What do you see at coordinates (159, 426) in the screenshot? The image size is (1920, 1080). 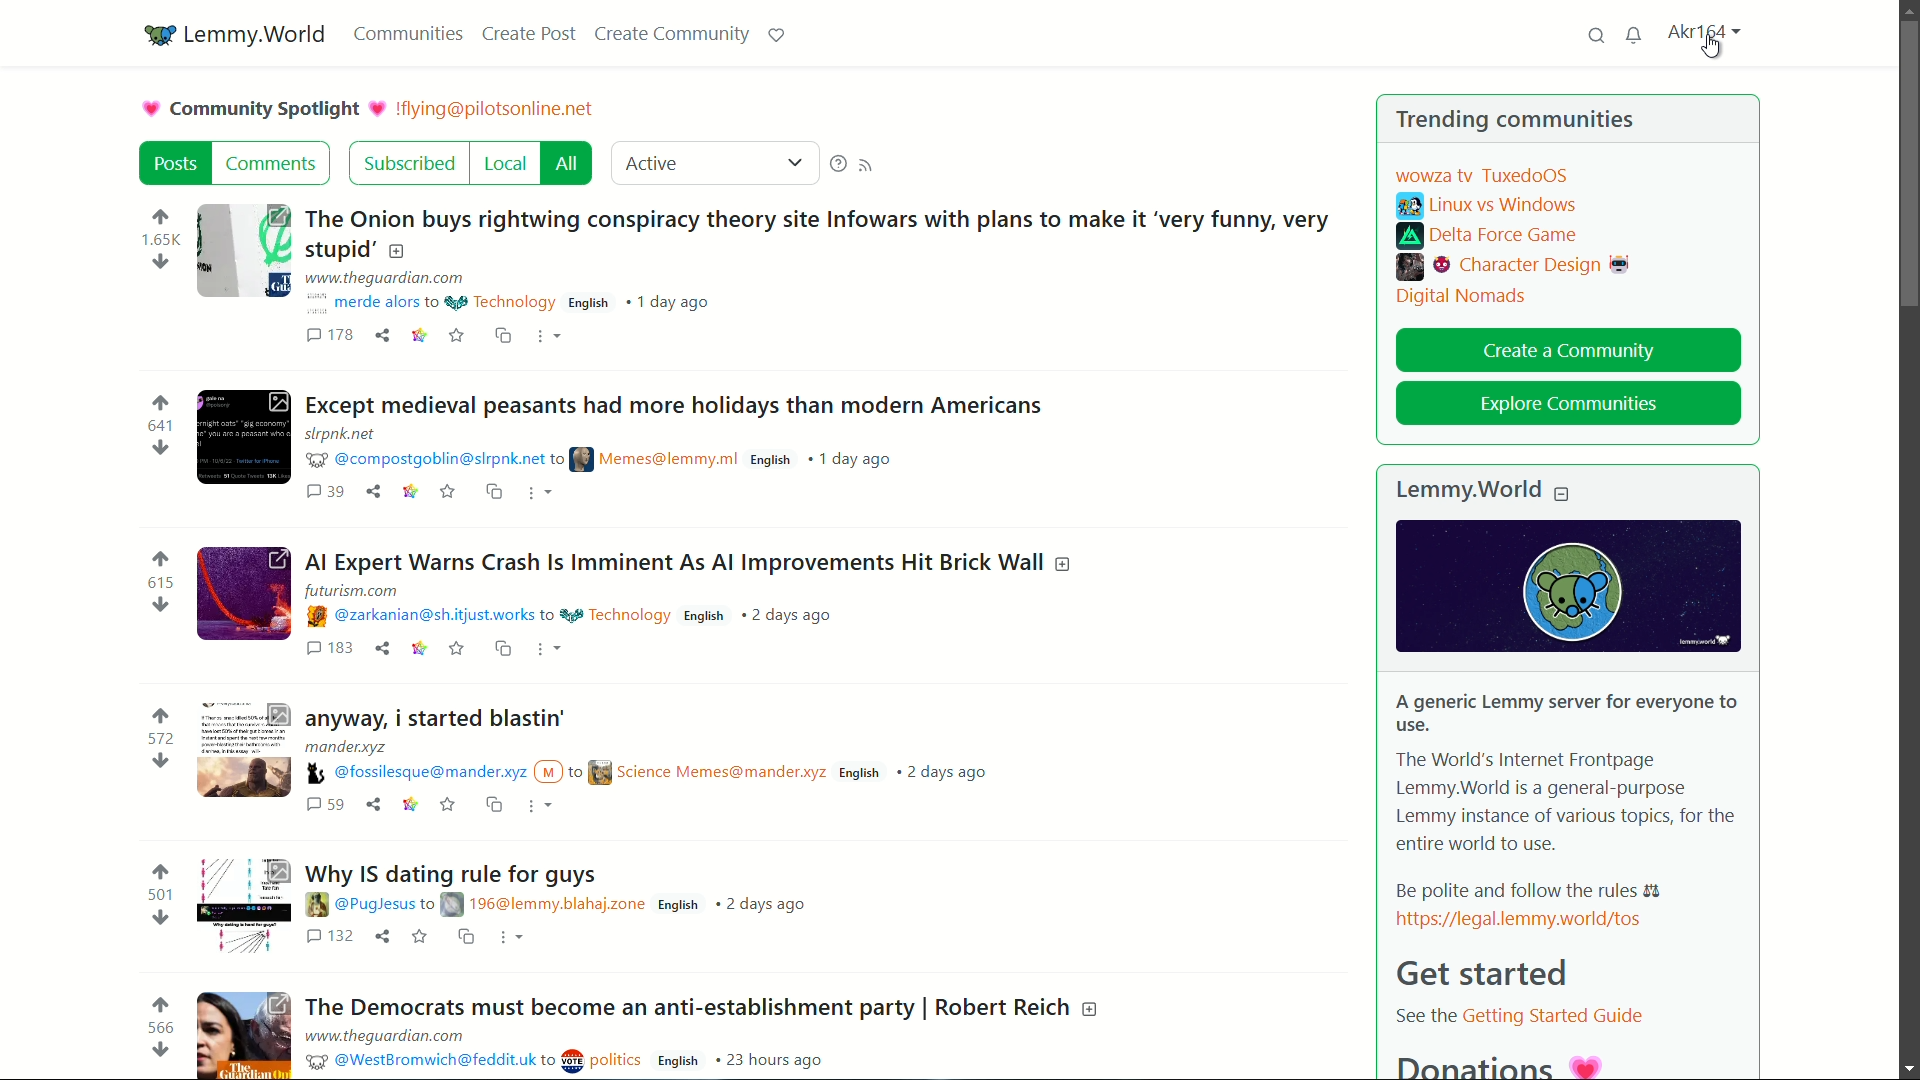 I see `number of votes` at bounding box center [159, 426].